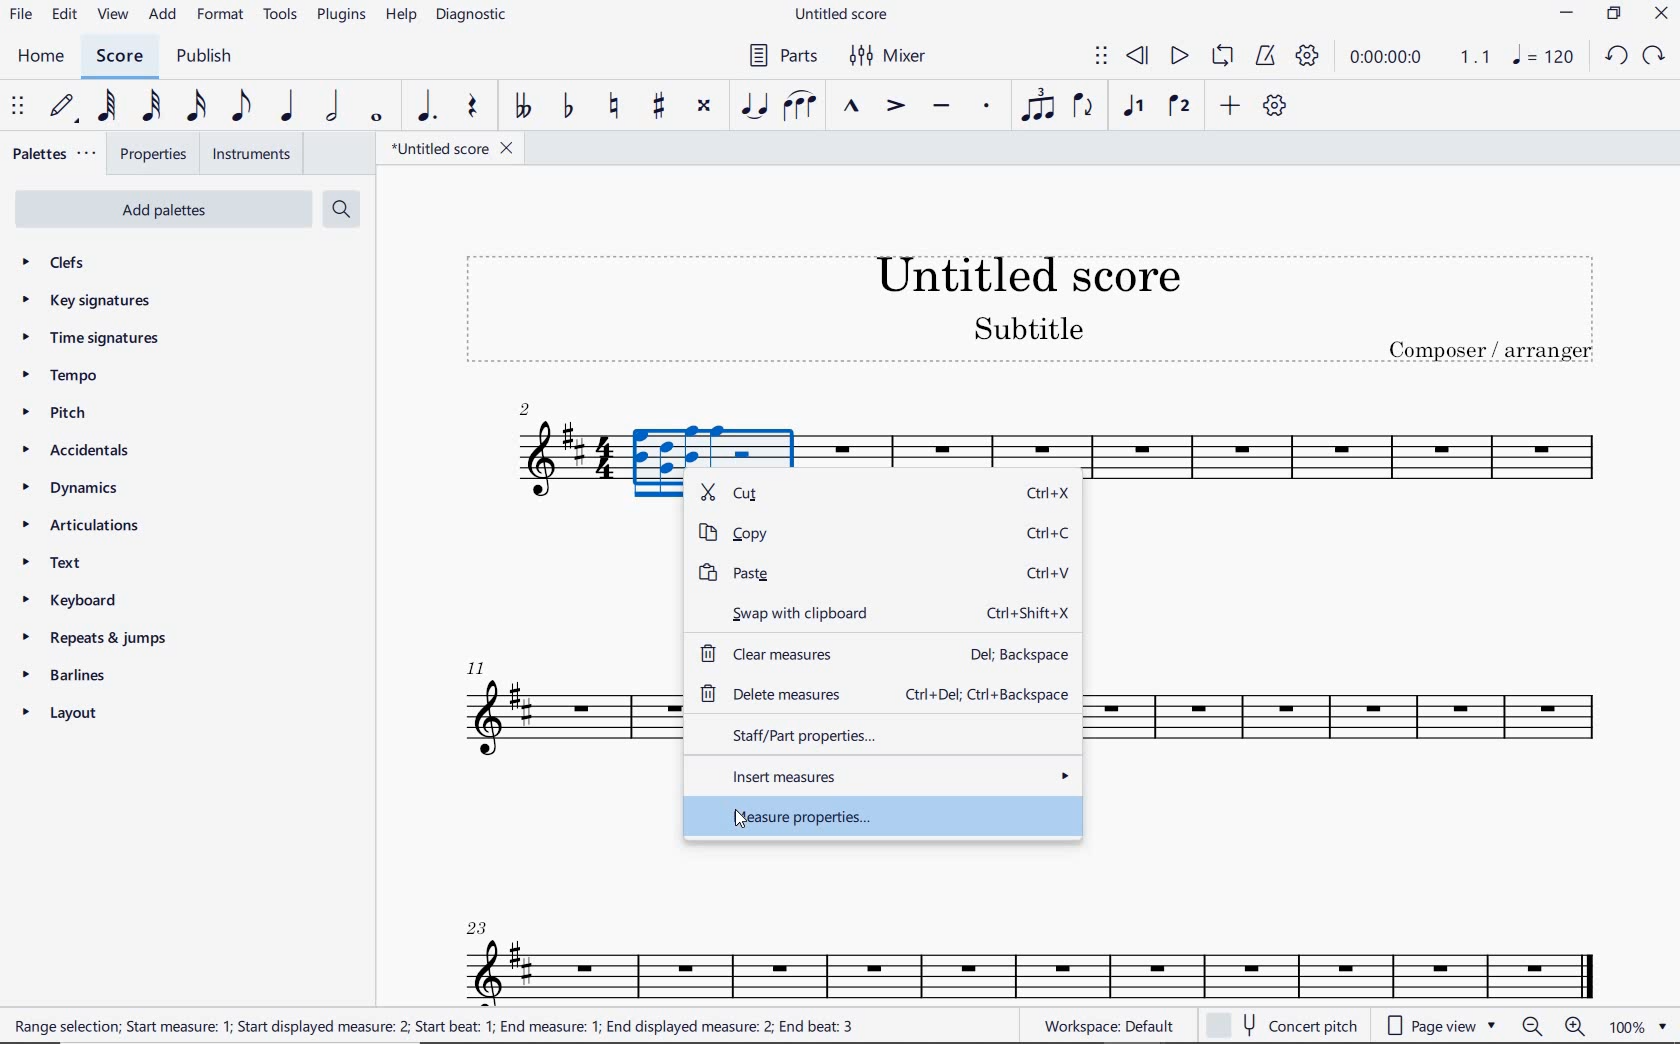 The width and height of the screenshot is (1680, 1044). What do you see at coordinates (473, 109) in the screenshot?
I see `REST` at bounding box center [473, 109].